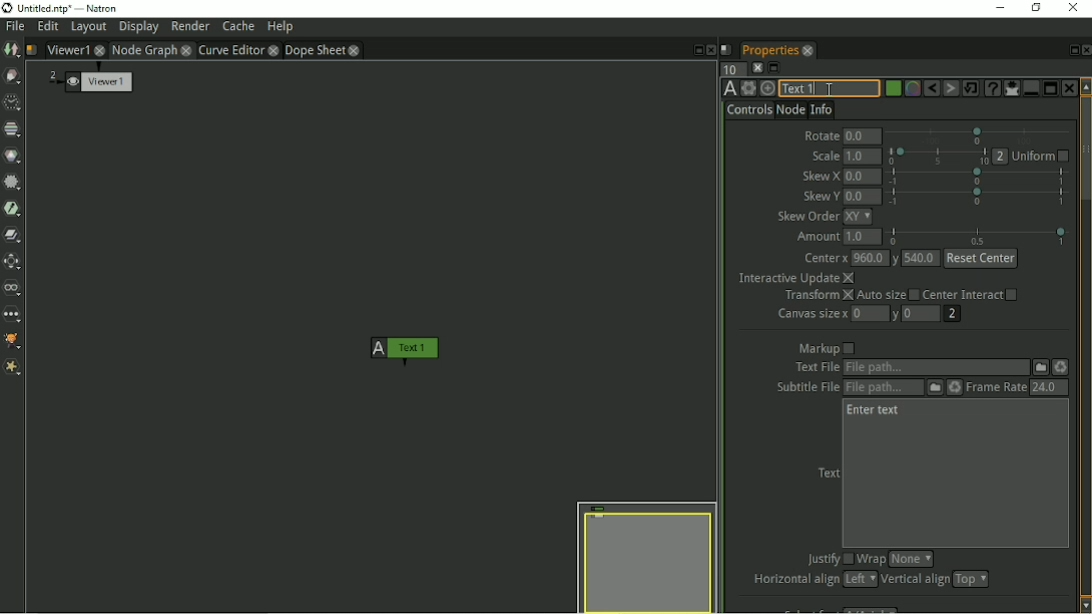 The height and width of the screenshot is (614, 1092). Describe the element at coordinates (756, 68) in the screenshot. I see `Clear all panels` at that location.